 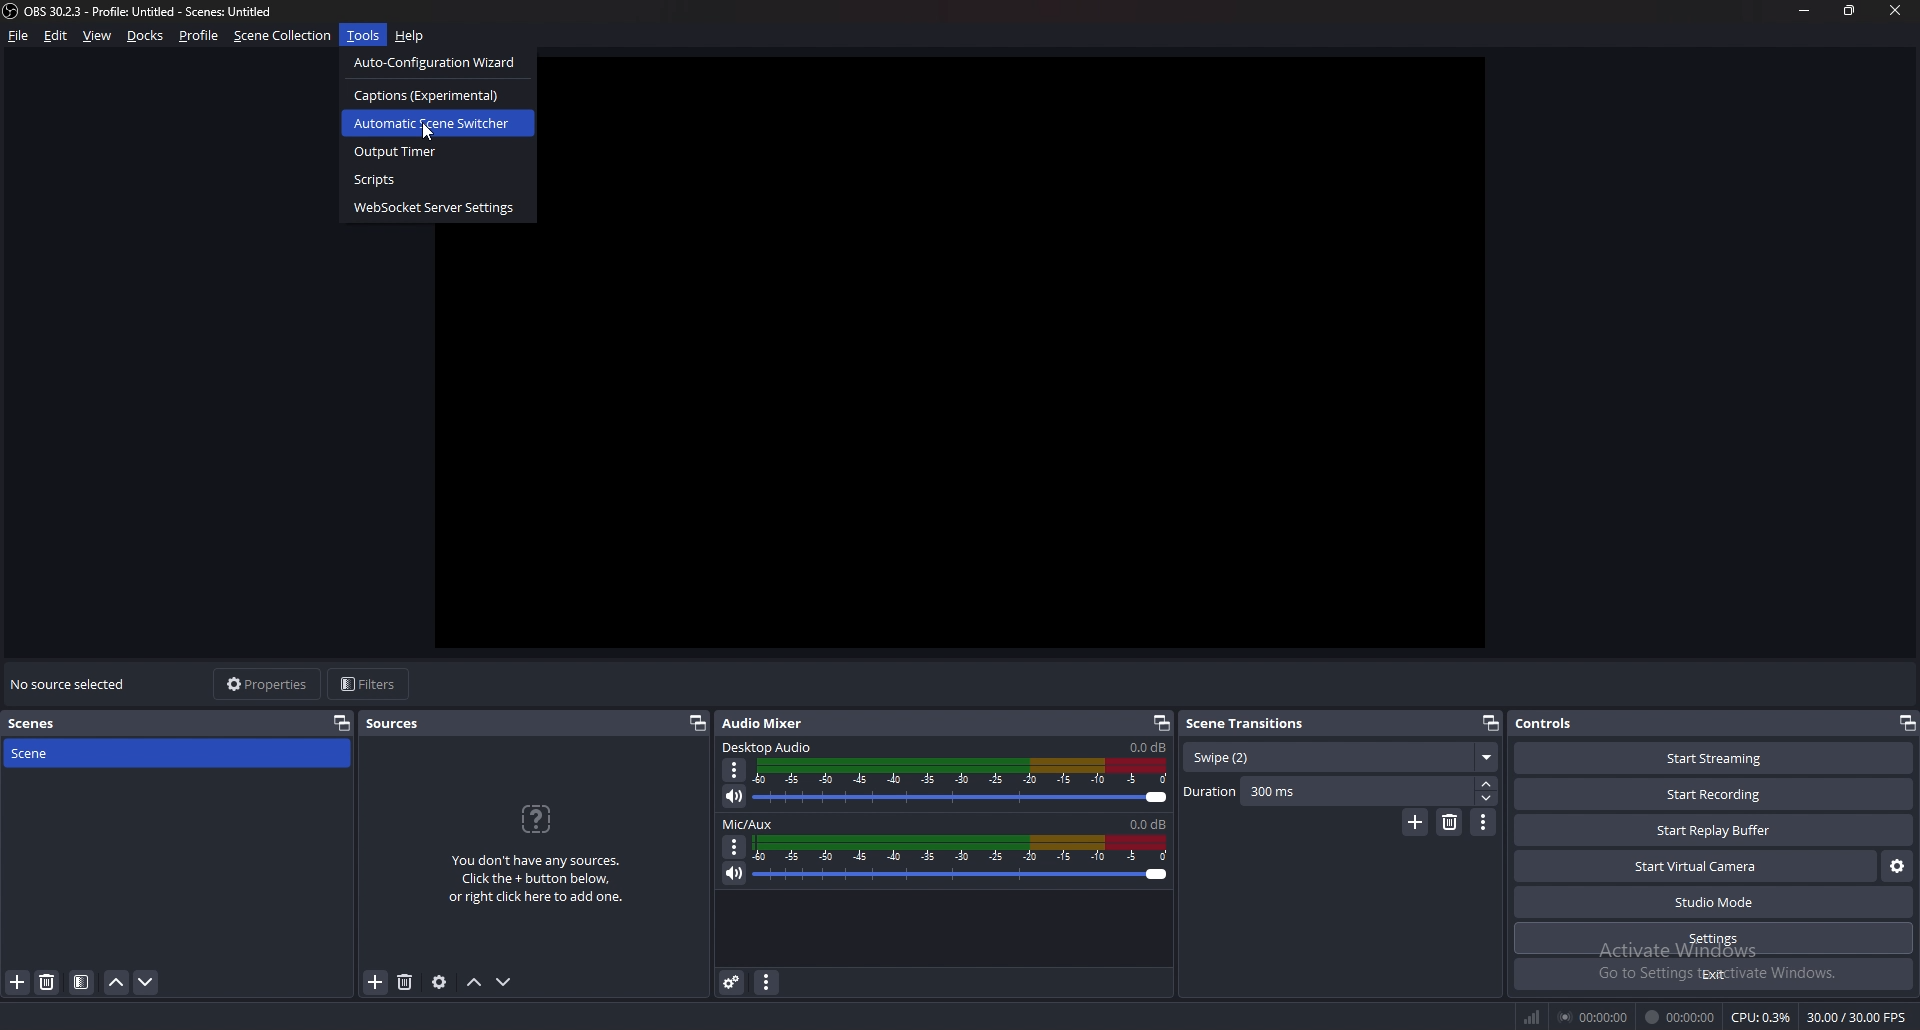 What do you see at coordinates (433, 123) in the screenshot?
I see `automatic scene switcher` at bounding box center [433, 123].